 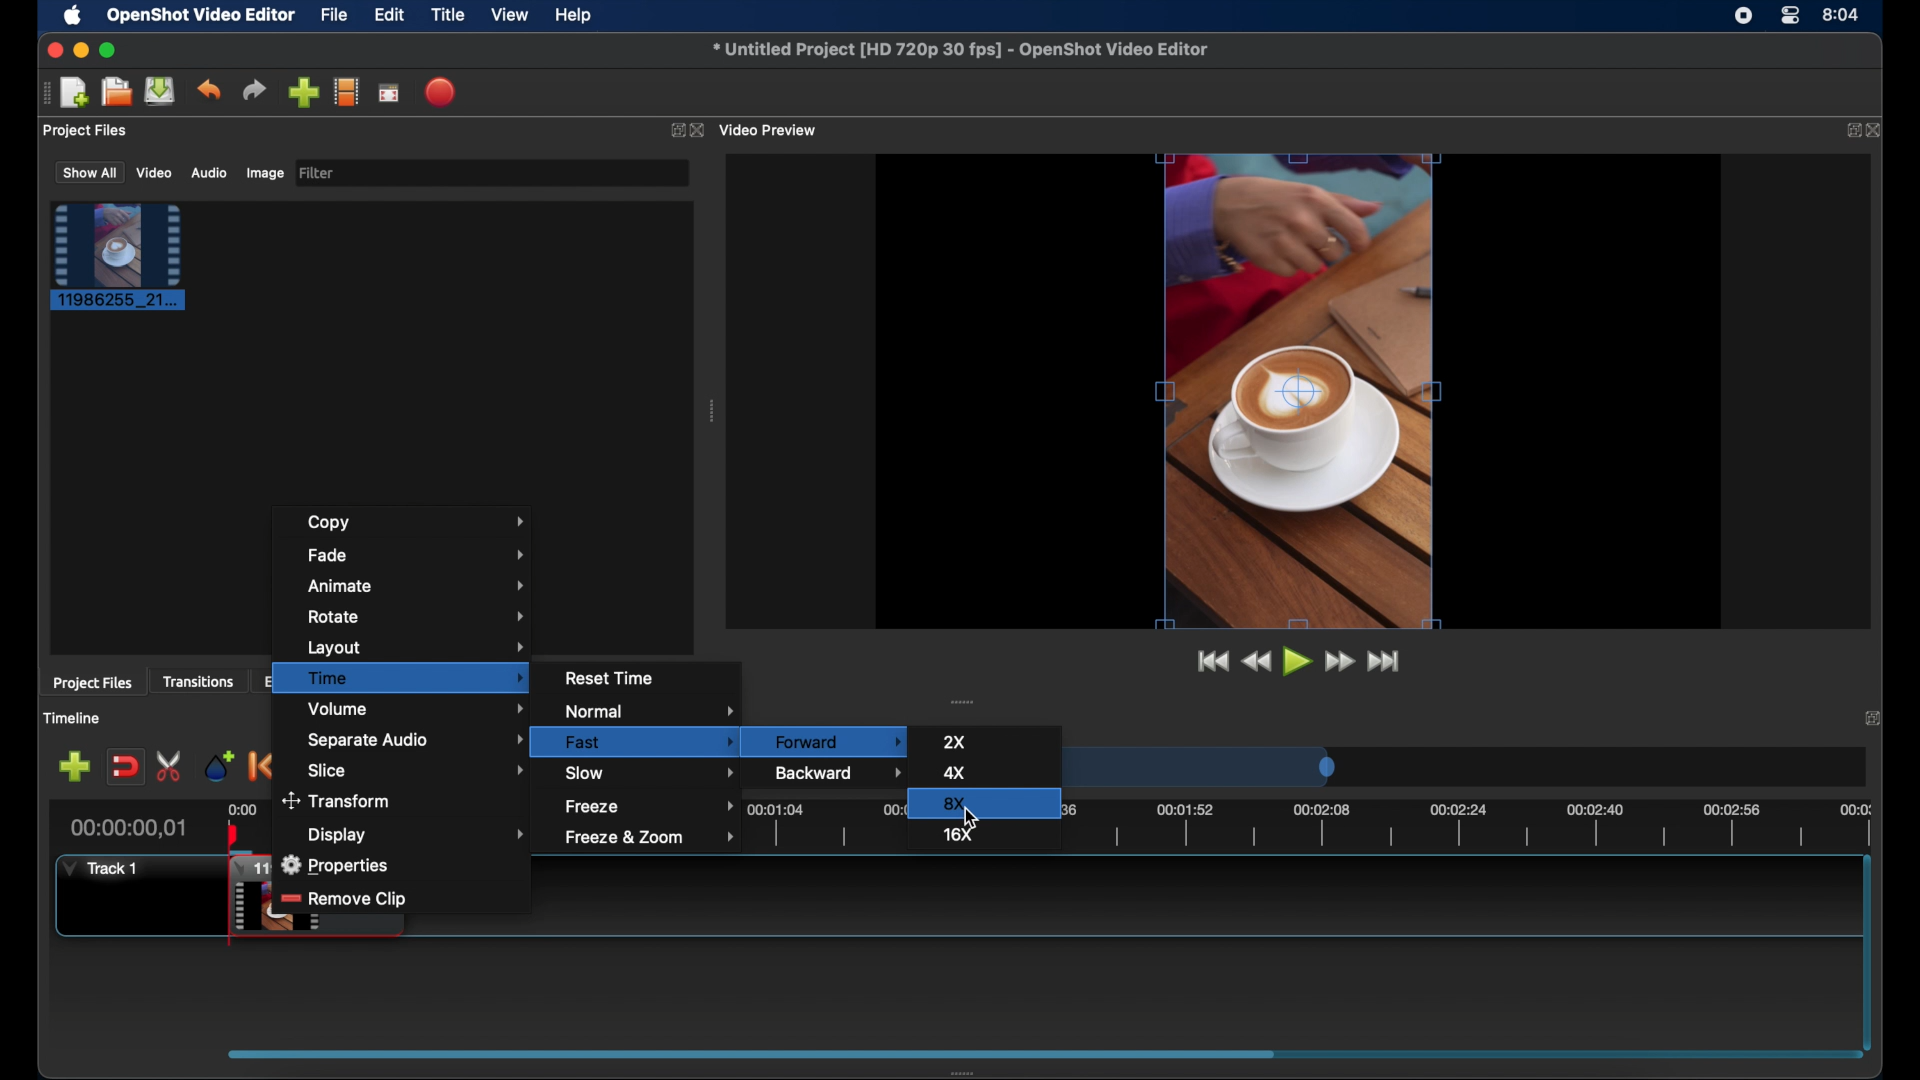 What do you see at coordinates (243, 807) in the screenshot?
I see `0.00` at bounding box center [243, 807].